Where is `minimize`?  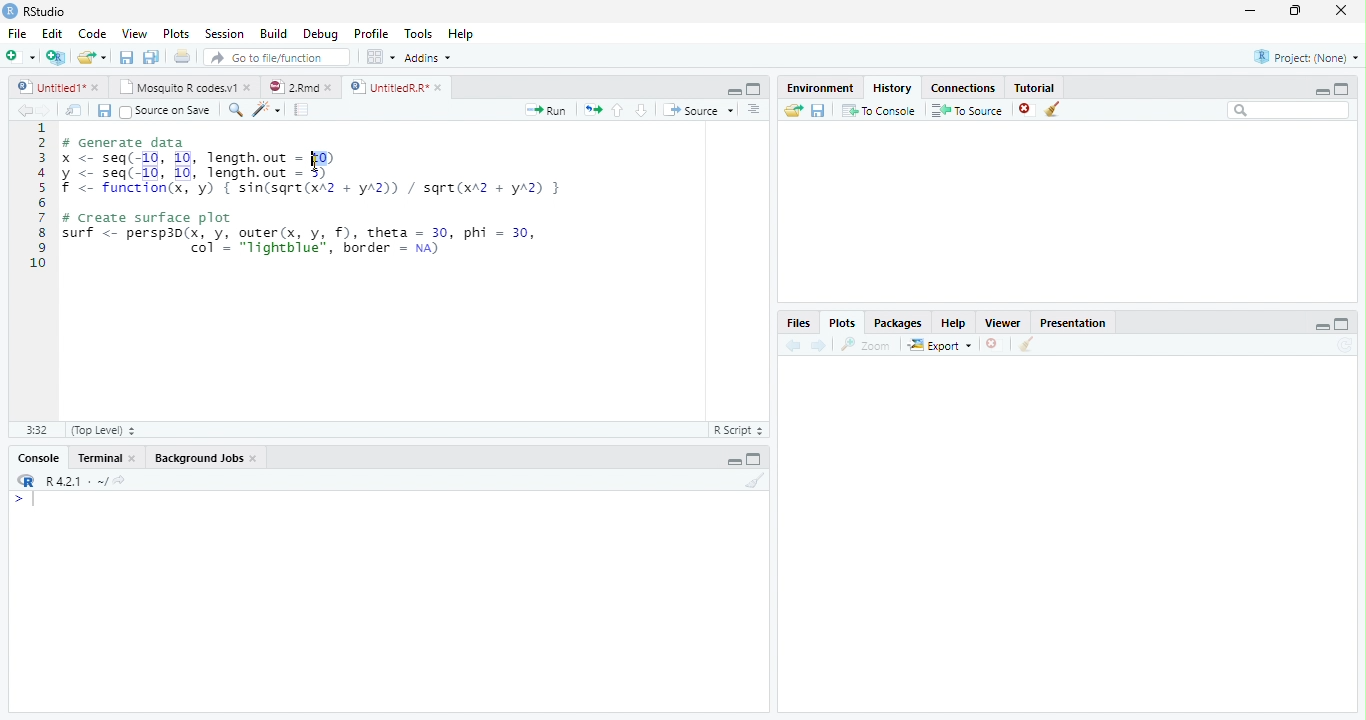
minimize is located at coordinates (1322, 91).